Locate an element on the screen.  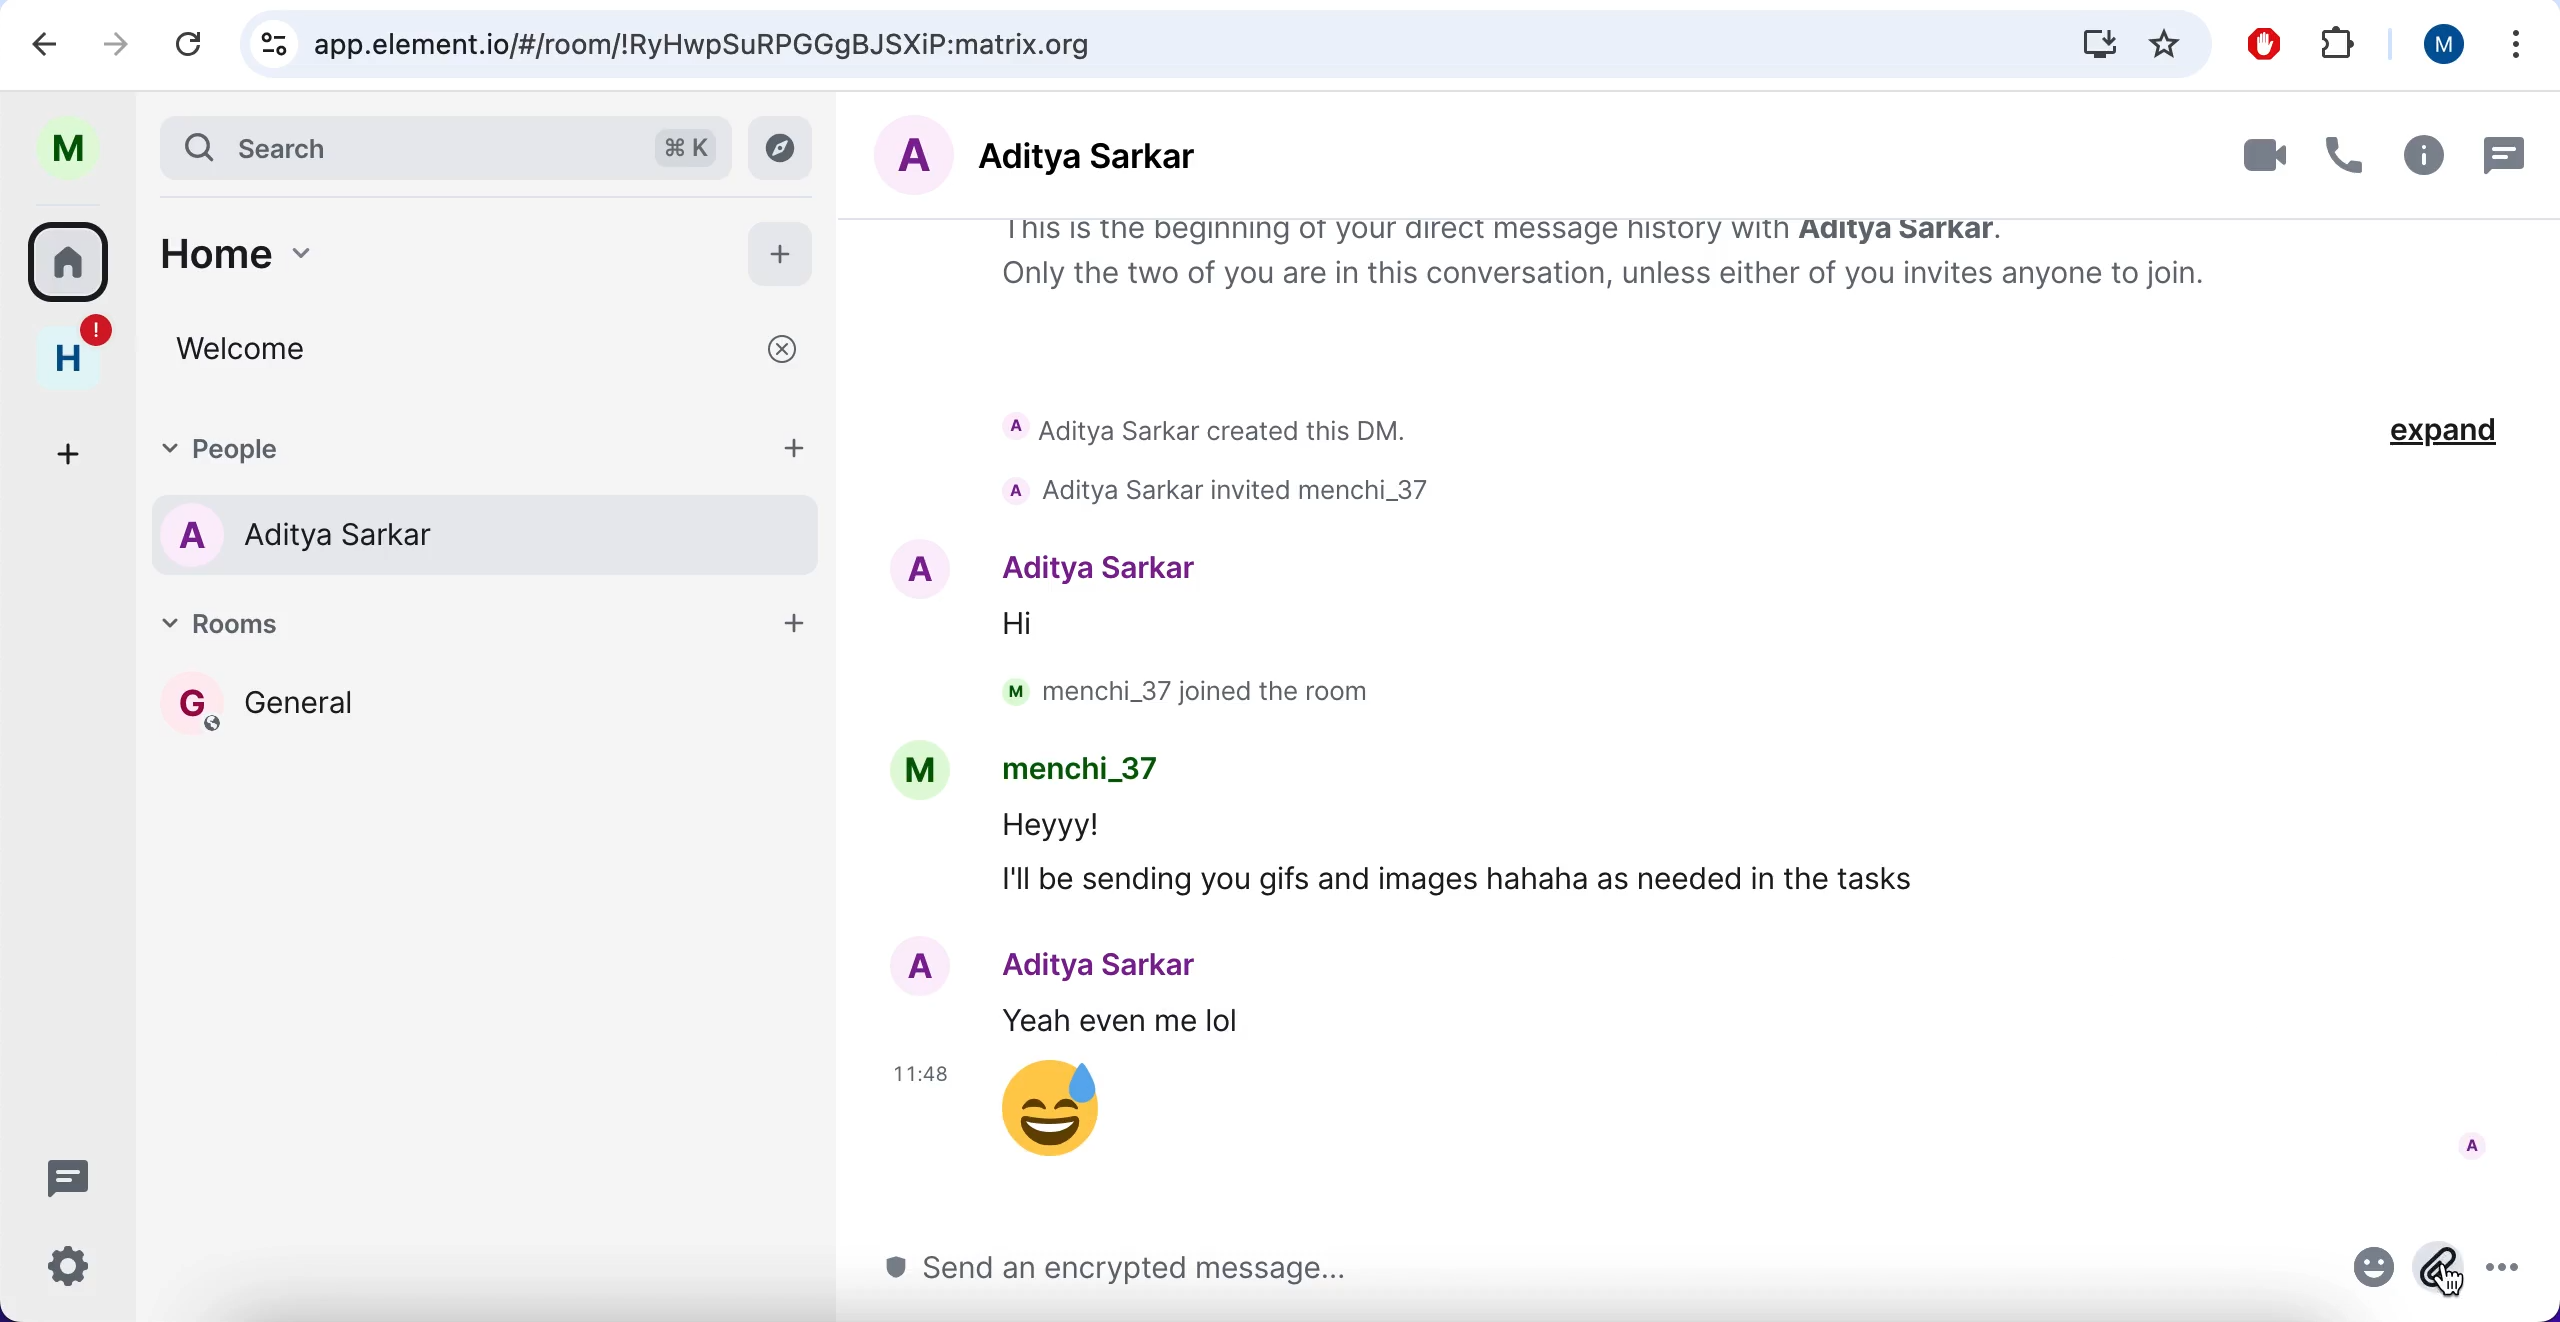
rooms is located at coordinates (70, 258).